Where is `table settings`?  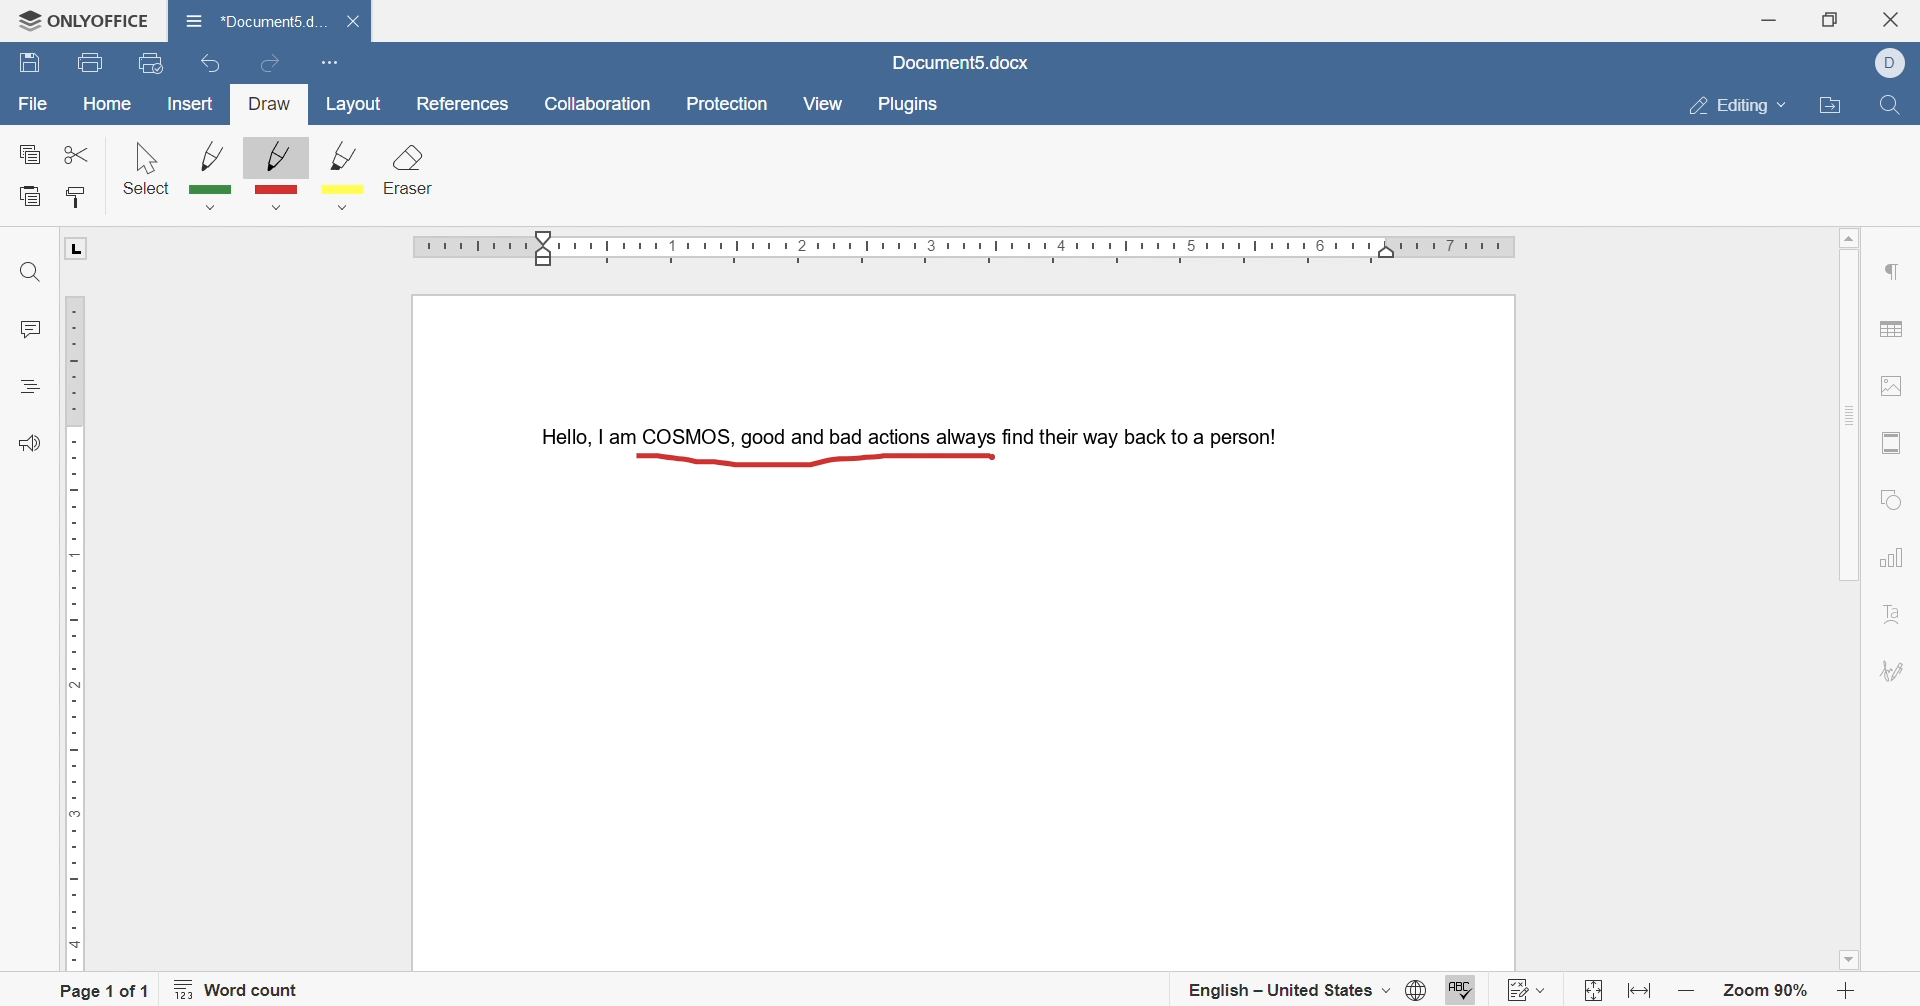 table settings is located at coordinates (1894, 332).